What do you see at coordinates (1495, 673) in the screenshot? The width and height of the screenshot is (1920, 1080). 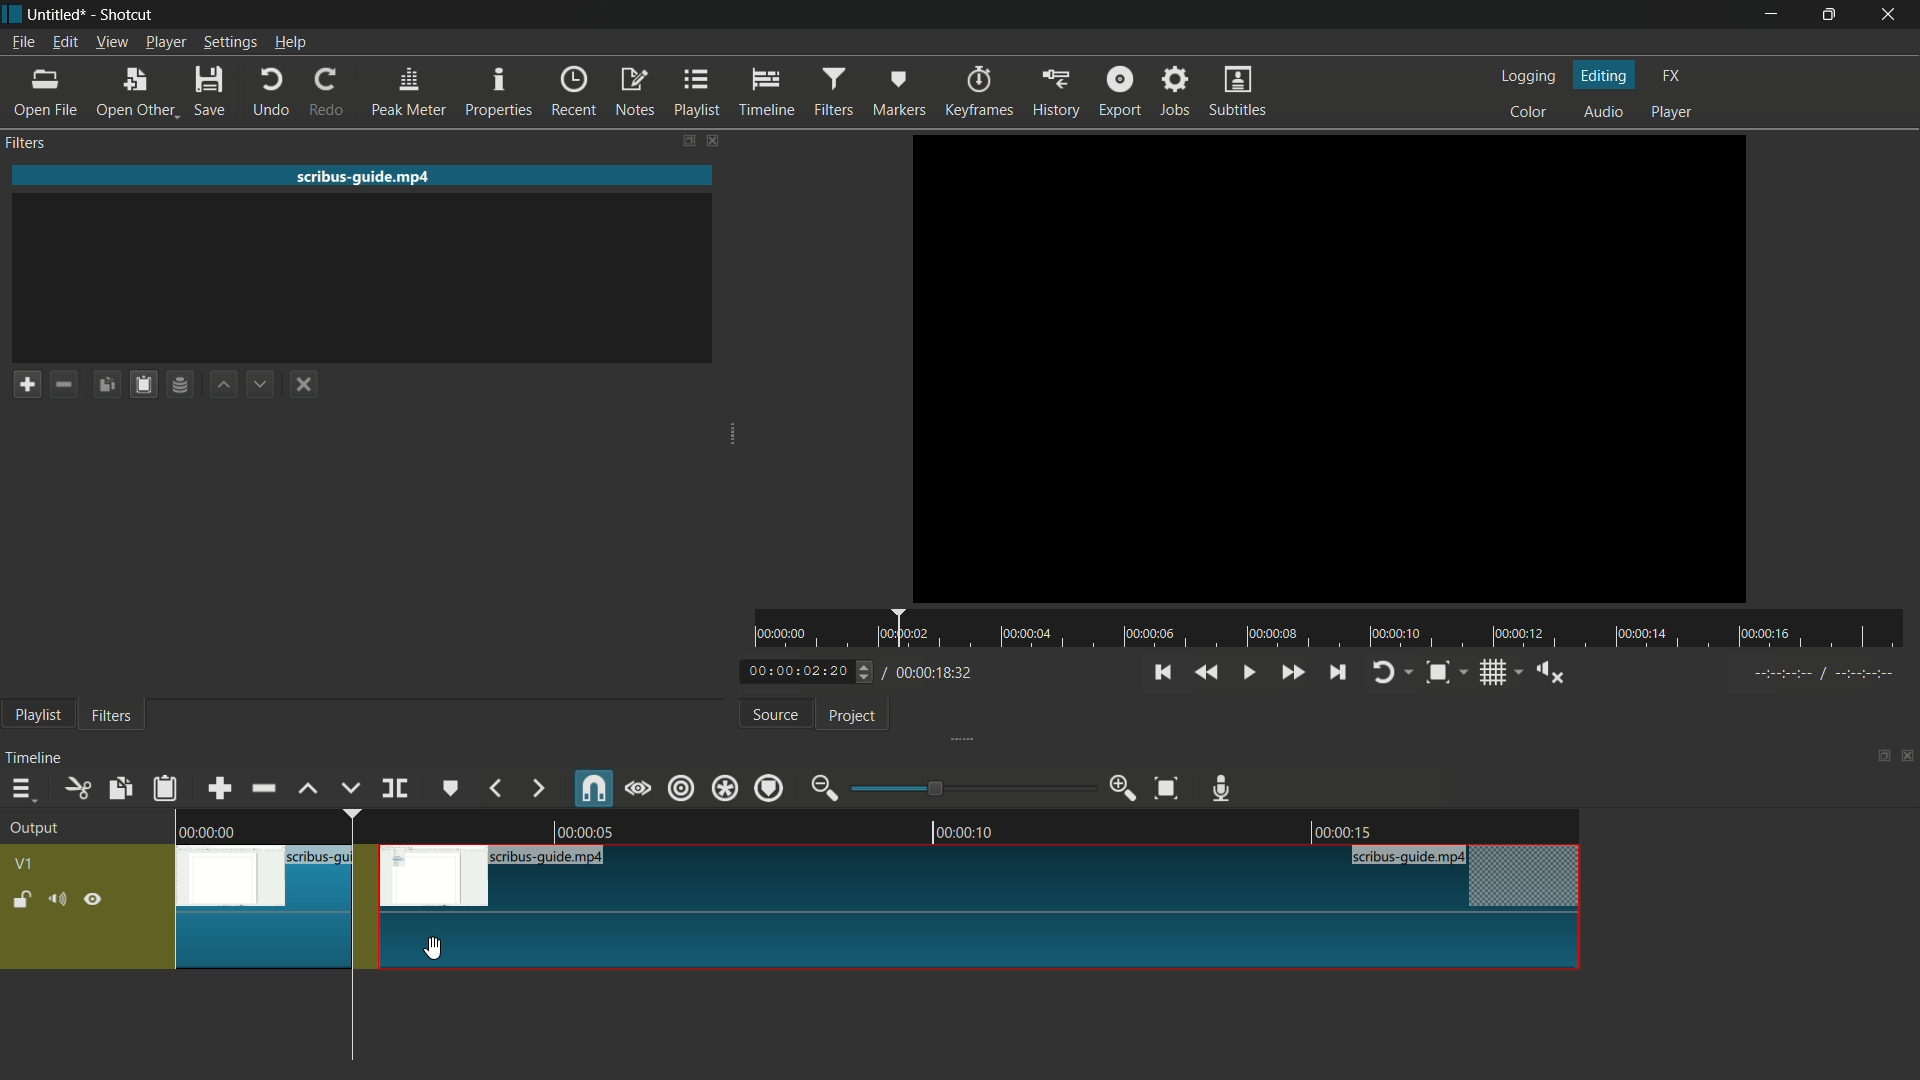 I see `toggle grid` at bounding box center [1495, 673].